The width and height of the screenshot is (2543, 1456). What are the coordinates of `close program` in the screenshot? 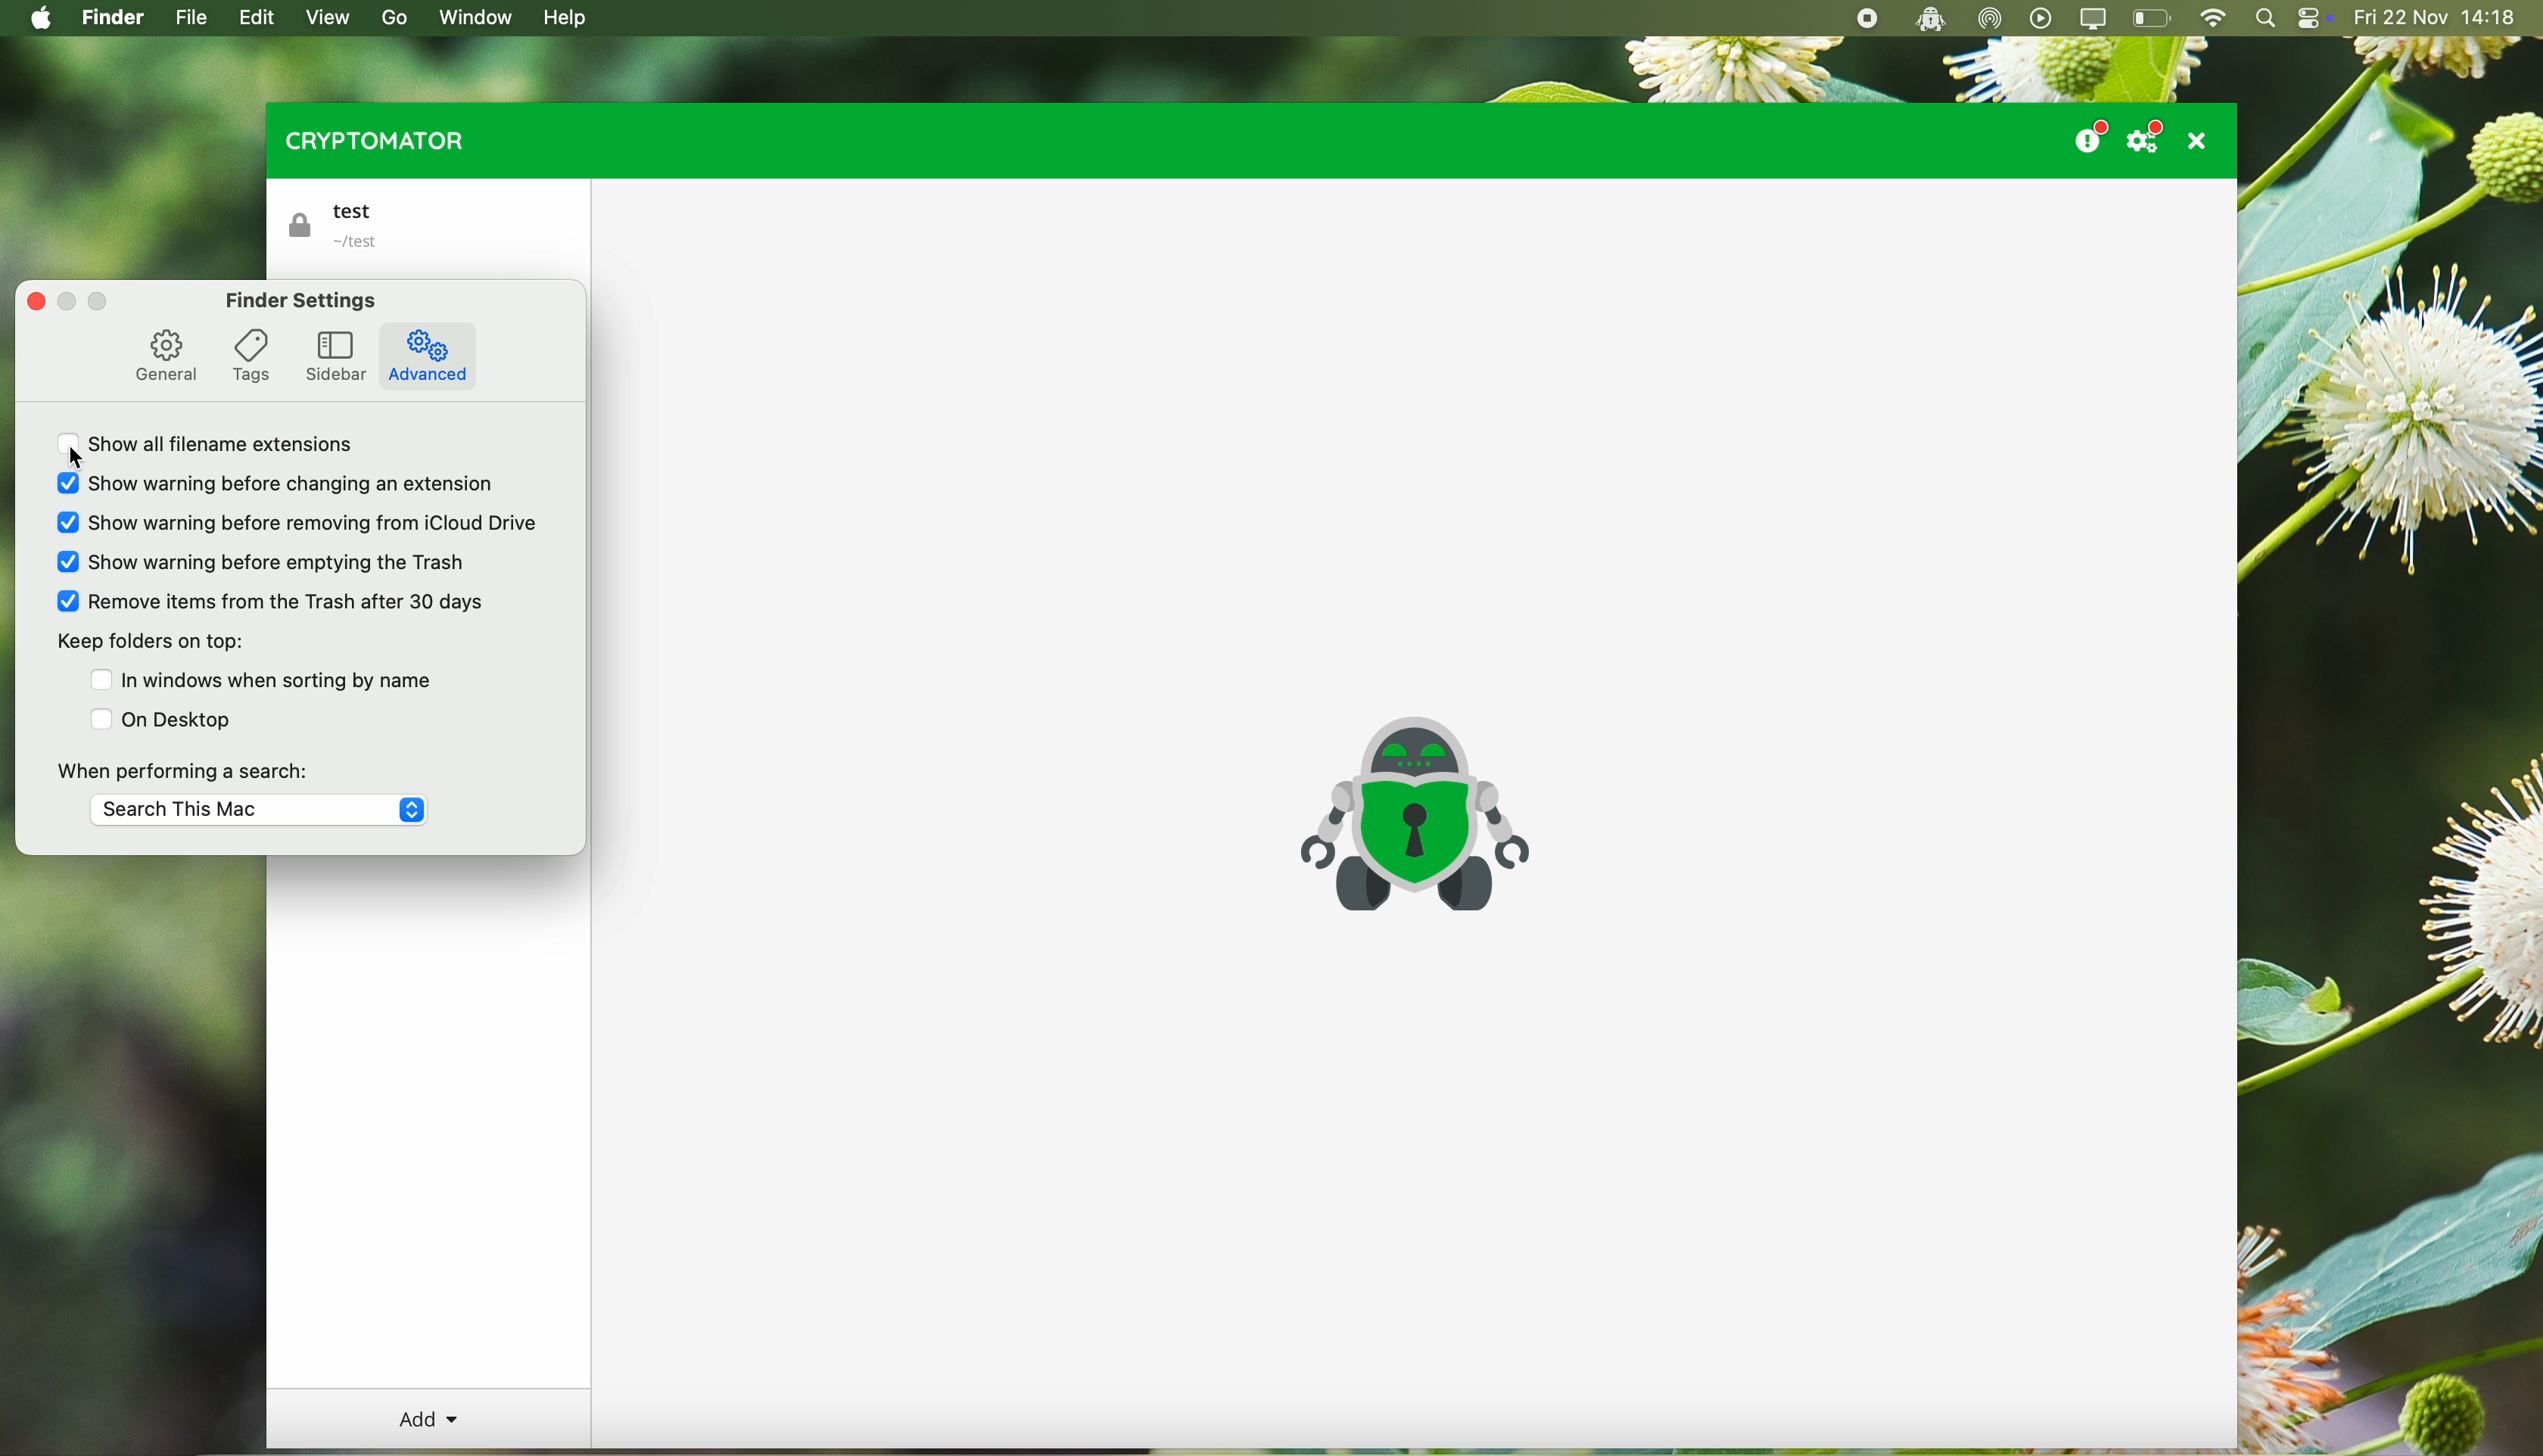 It's located at (2203, 140).